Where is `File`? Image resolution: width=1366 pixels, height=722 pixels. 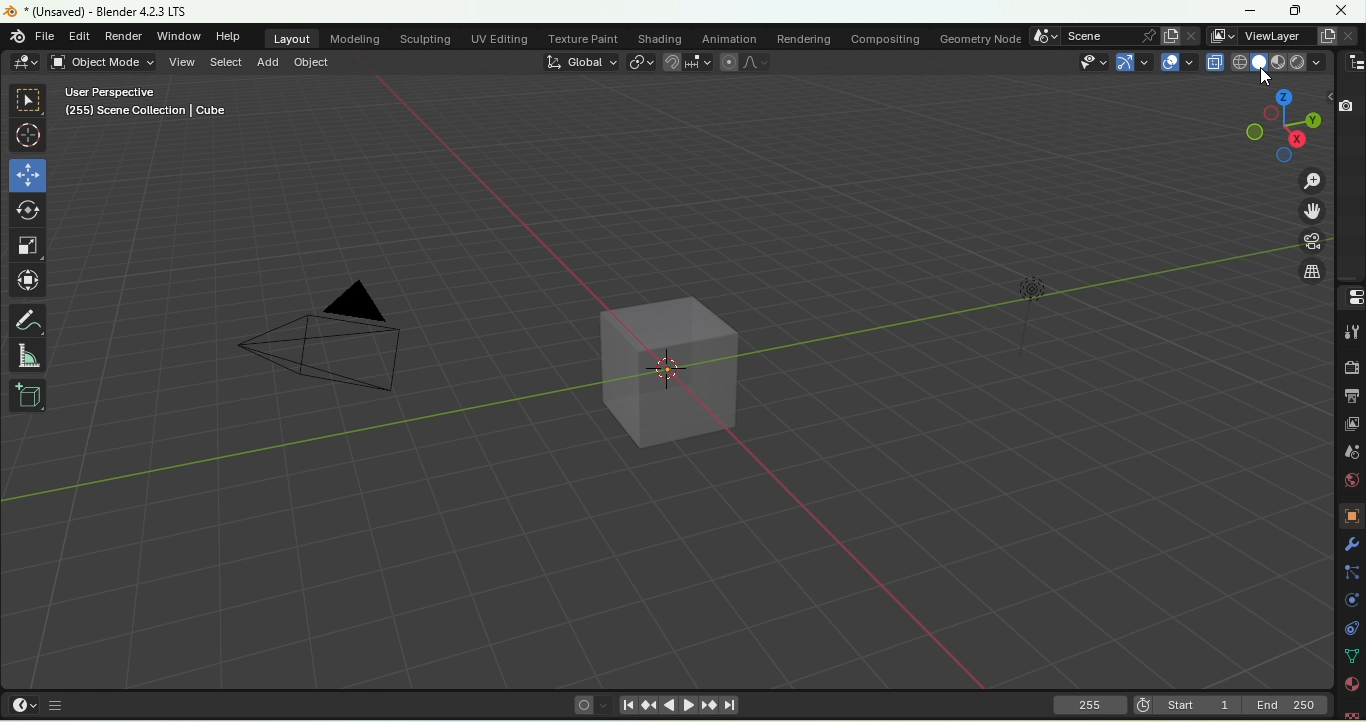
File is located at coordinates (44, 38).